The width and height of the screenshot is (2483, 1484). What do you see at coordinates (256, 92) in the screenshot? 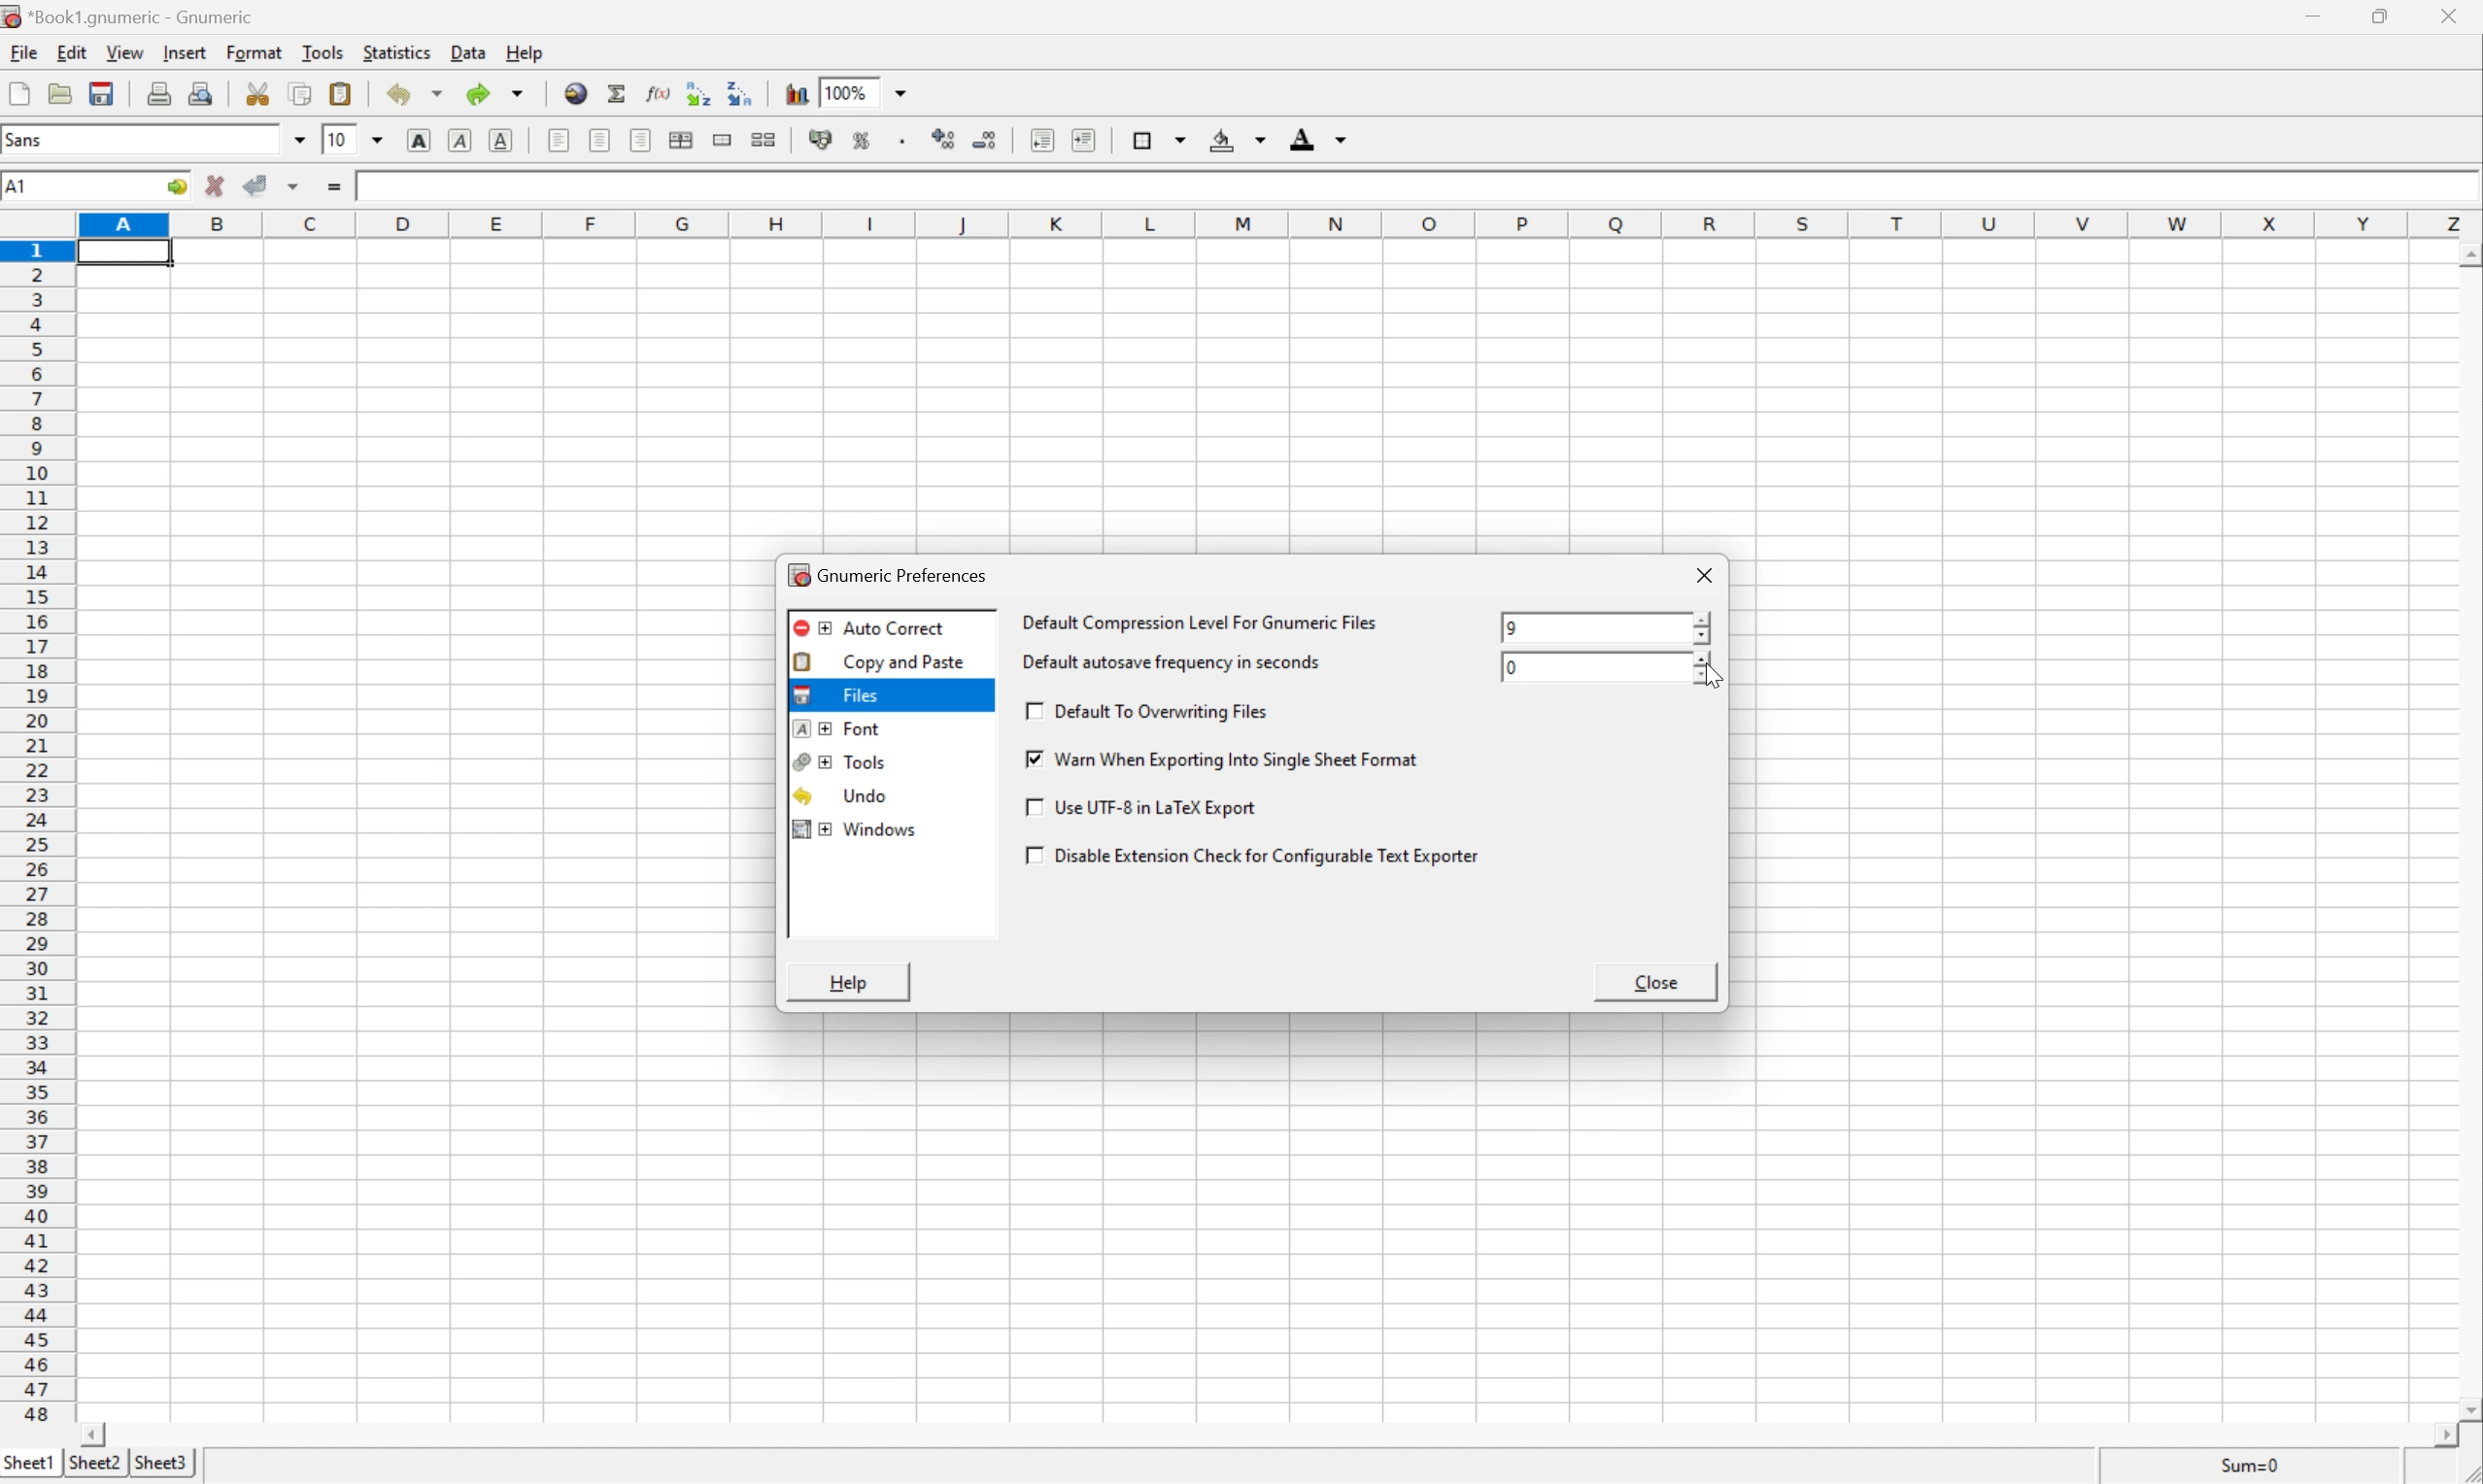
I see `cut` at bounding box center [256, 92].